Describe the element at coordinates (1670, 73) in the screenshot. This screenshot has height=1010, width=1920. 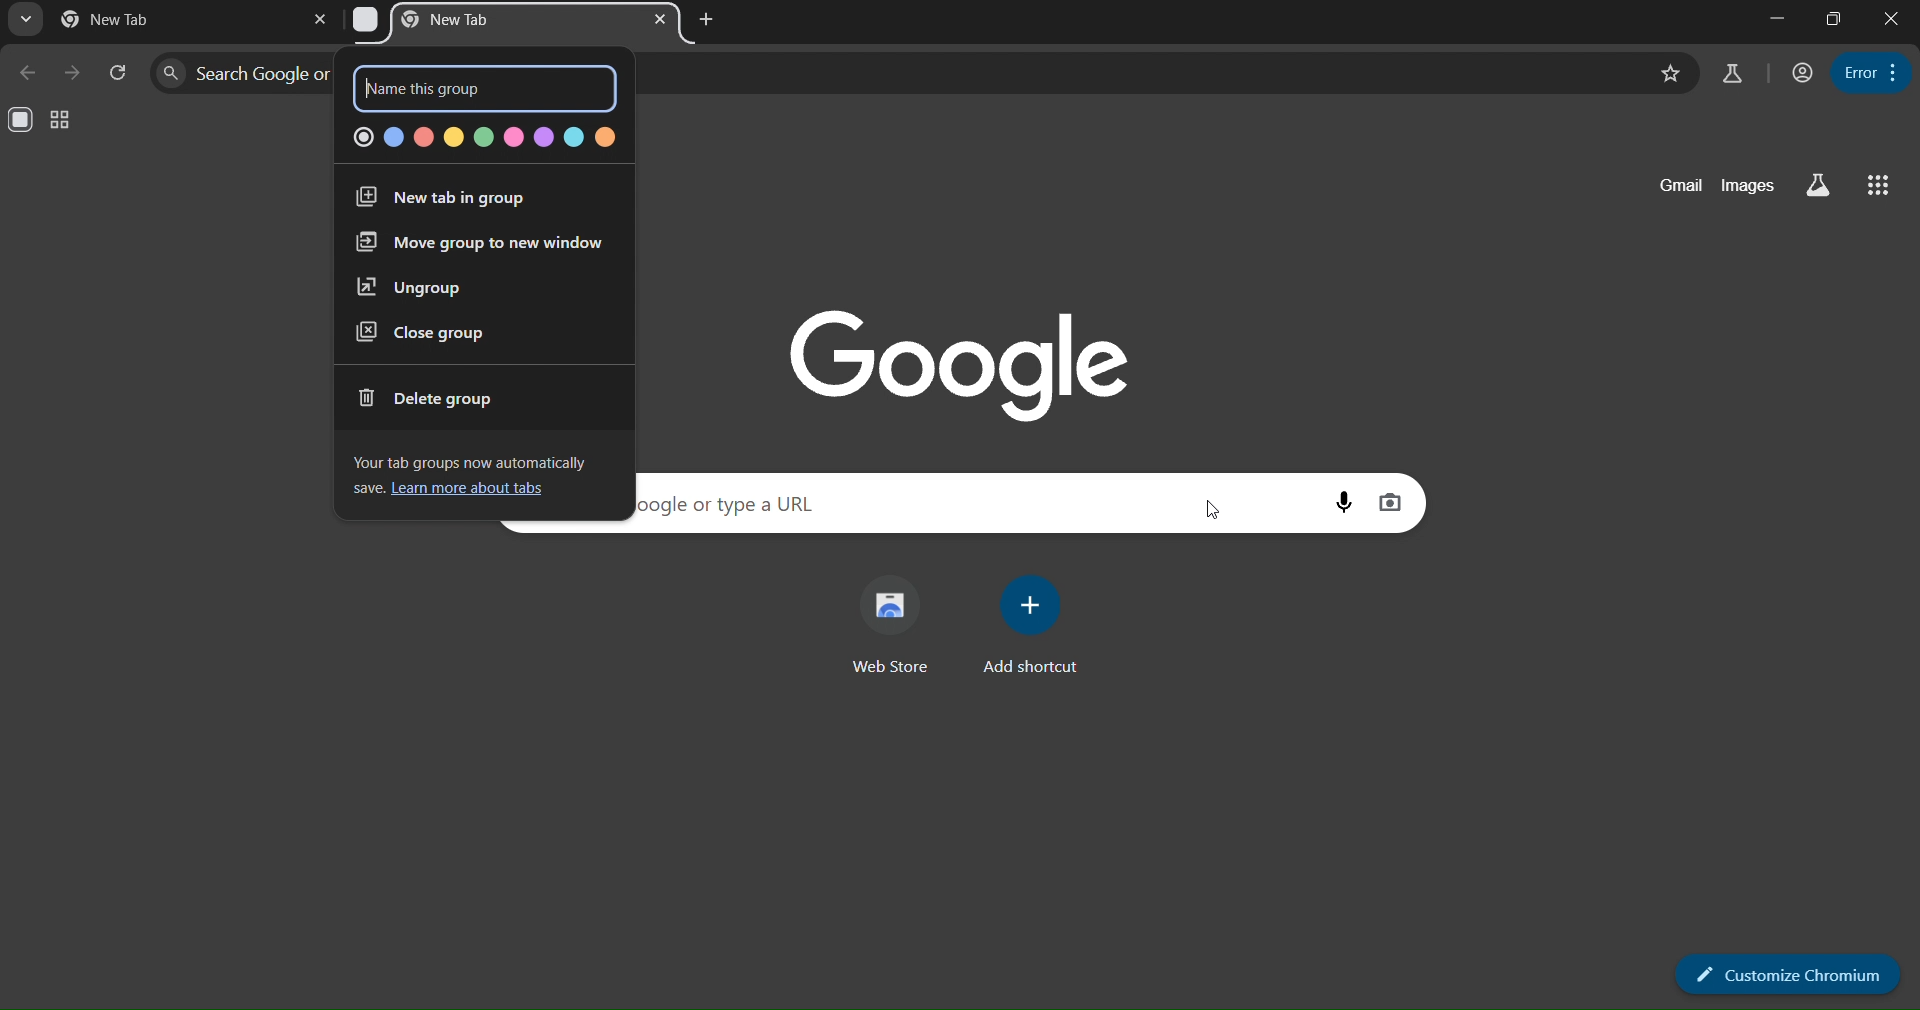
I see `bookmark this page` at that location.